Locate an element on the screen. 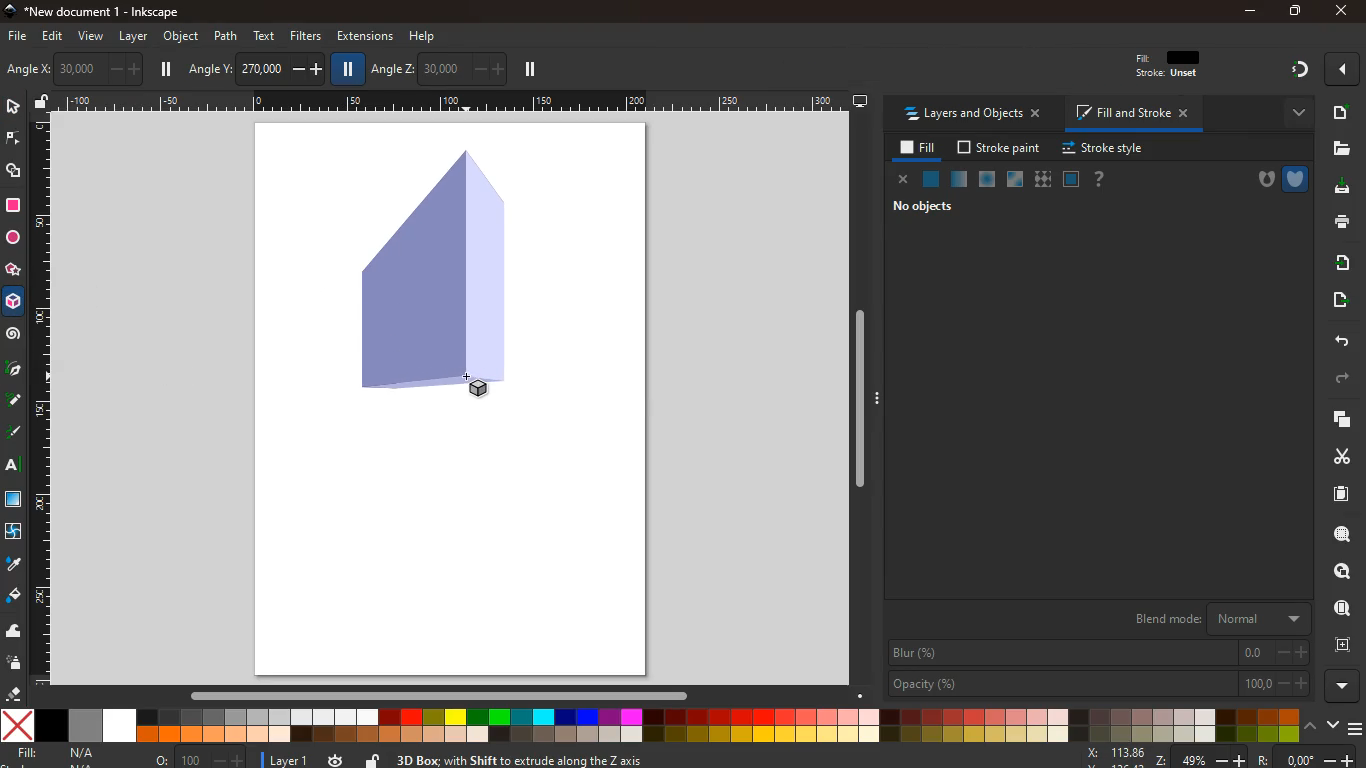  send is located at coordinates (1335, 300).